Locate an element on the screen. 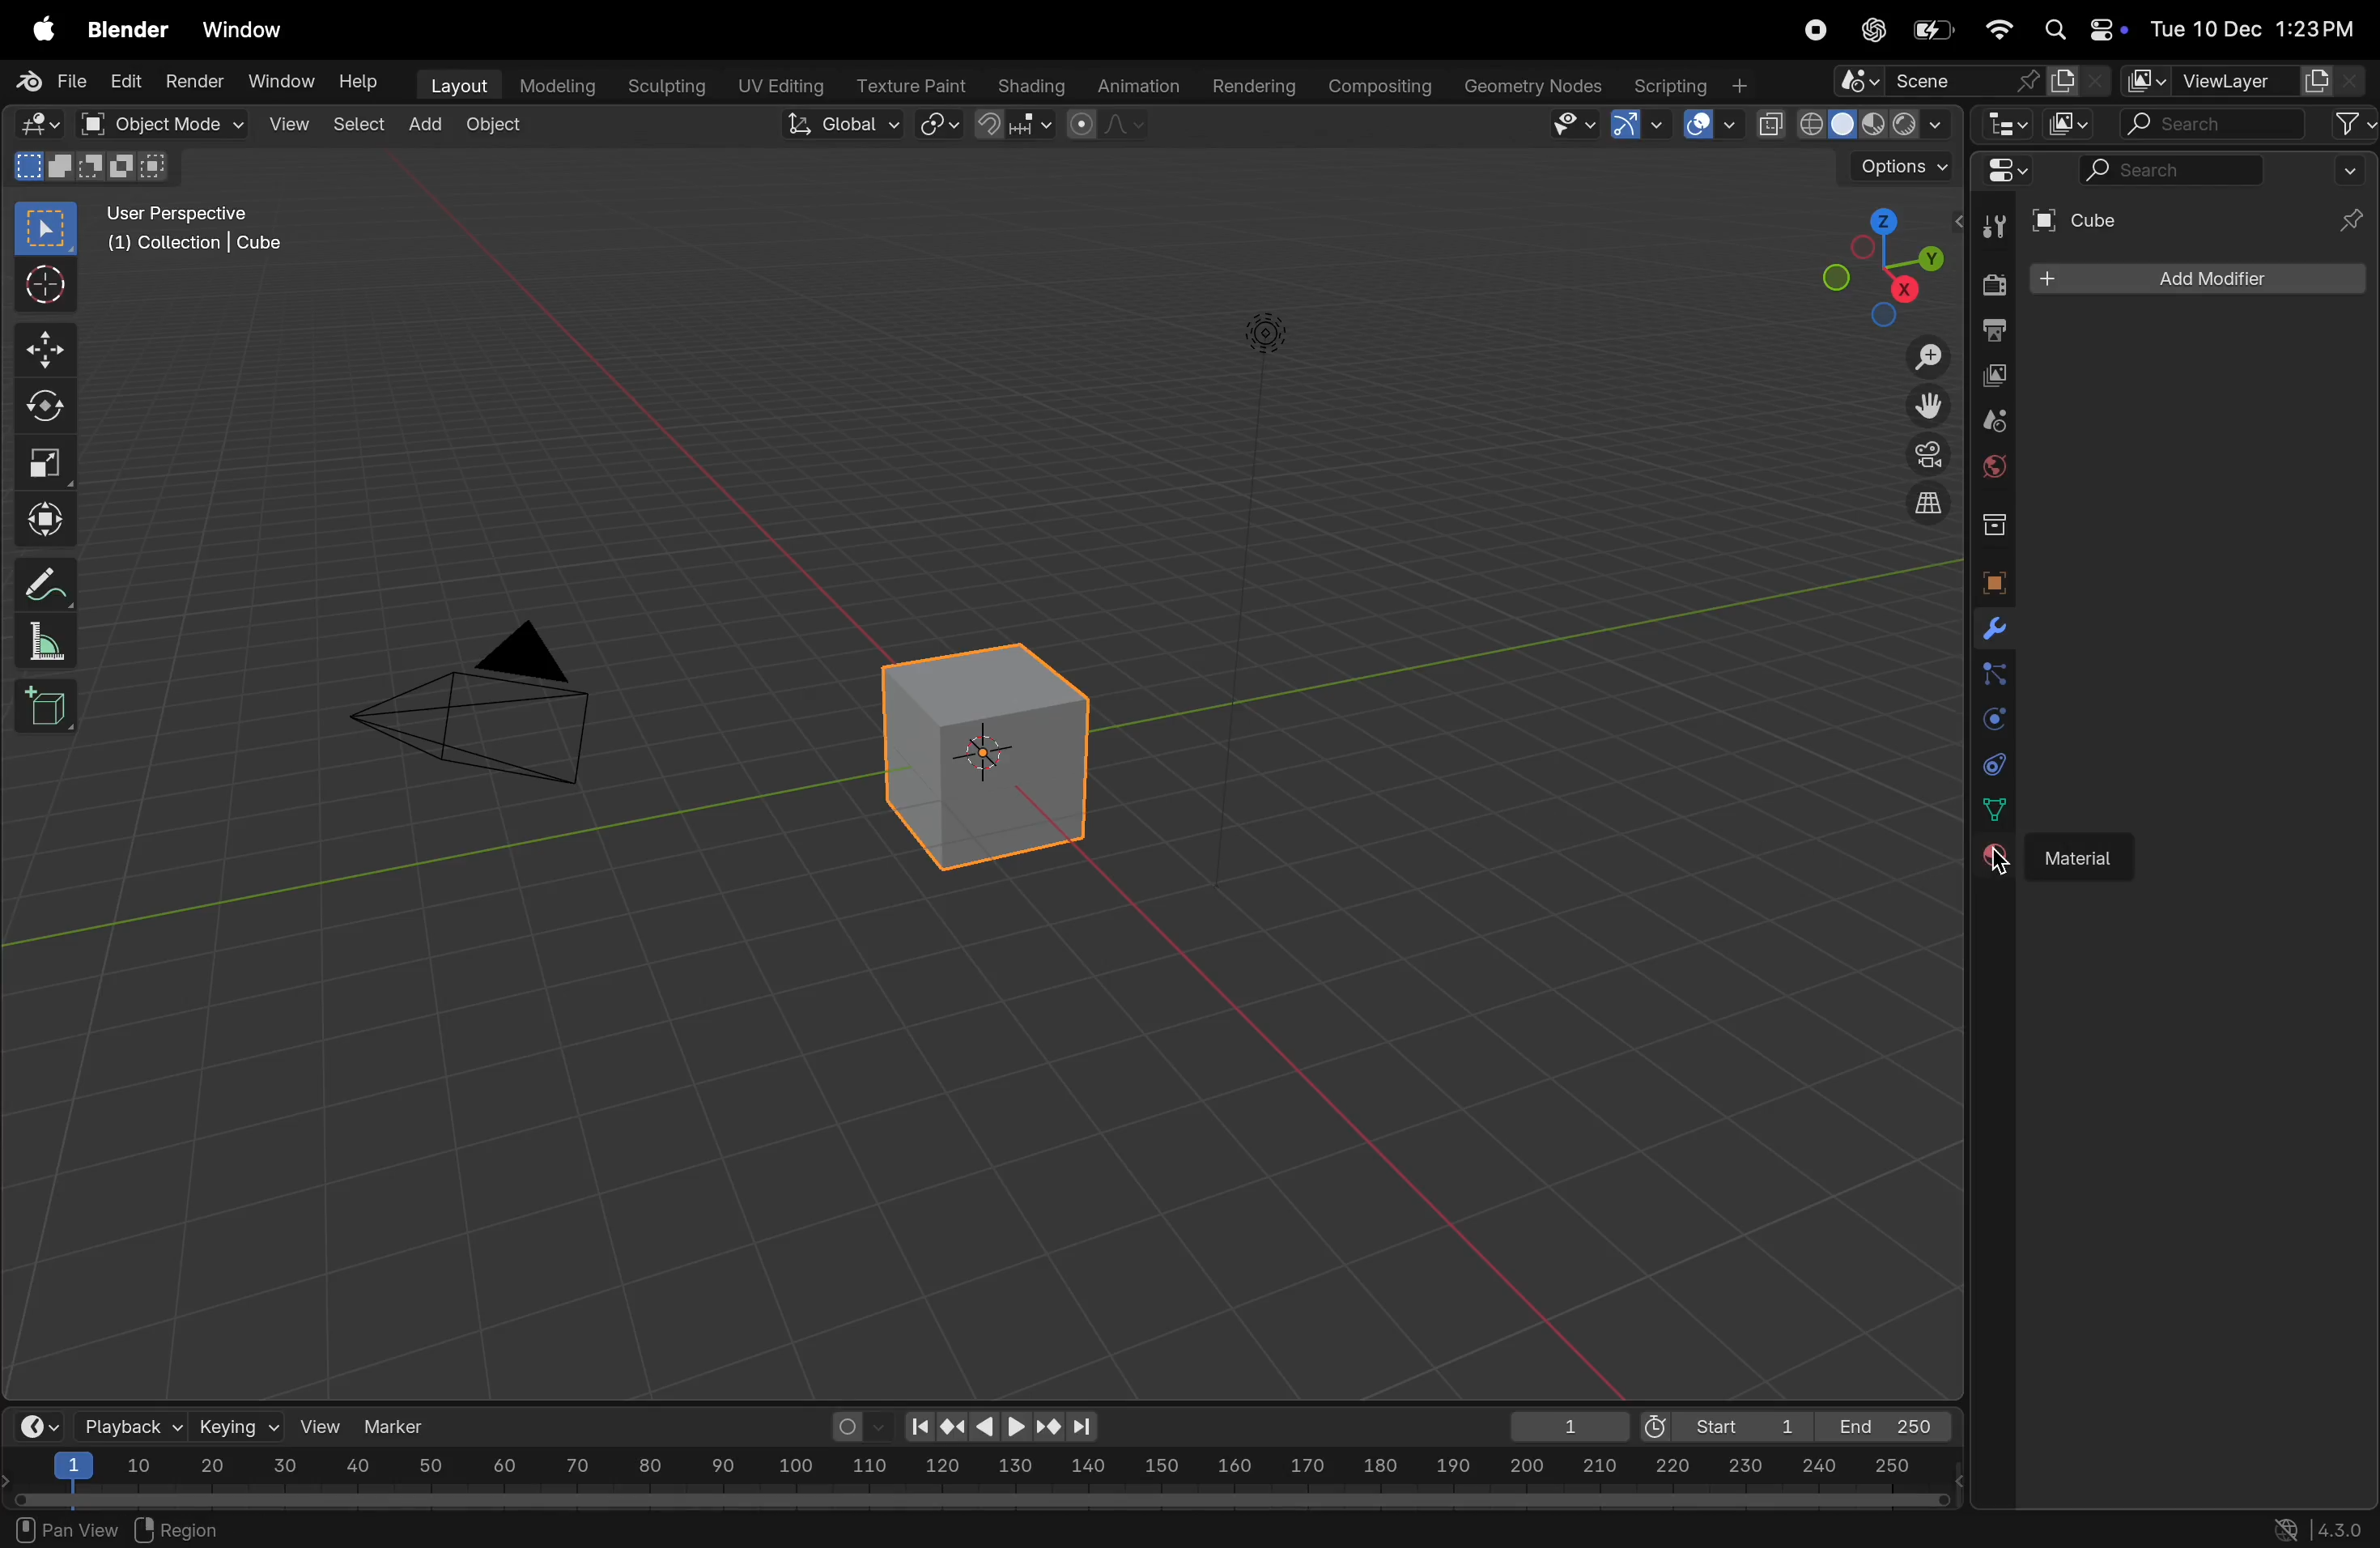 This screenshot has width=2380, height=1548. 3D cube is located at coordinates (45, 705).